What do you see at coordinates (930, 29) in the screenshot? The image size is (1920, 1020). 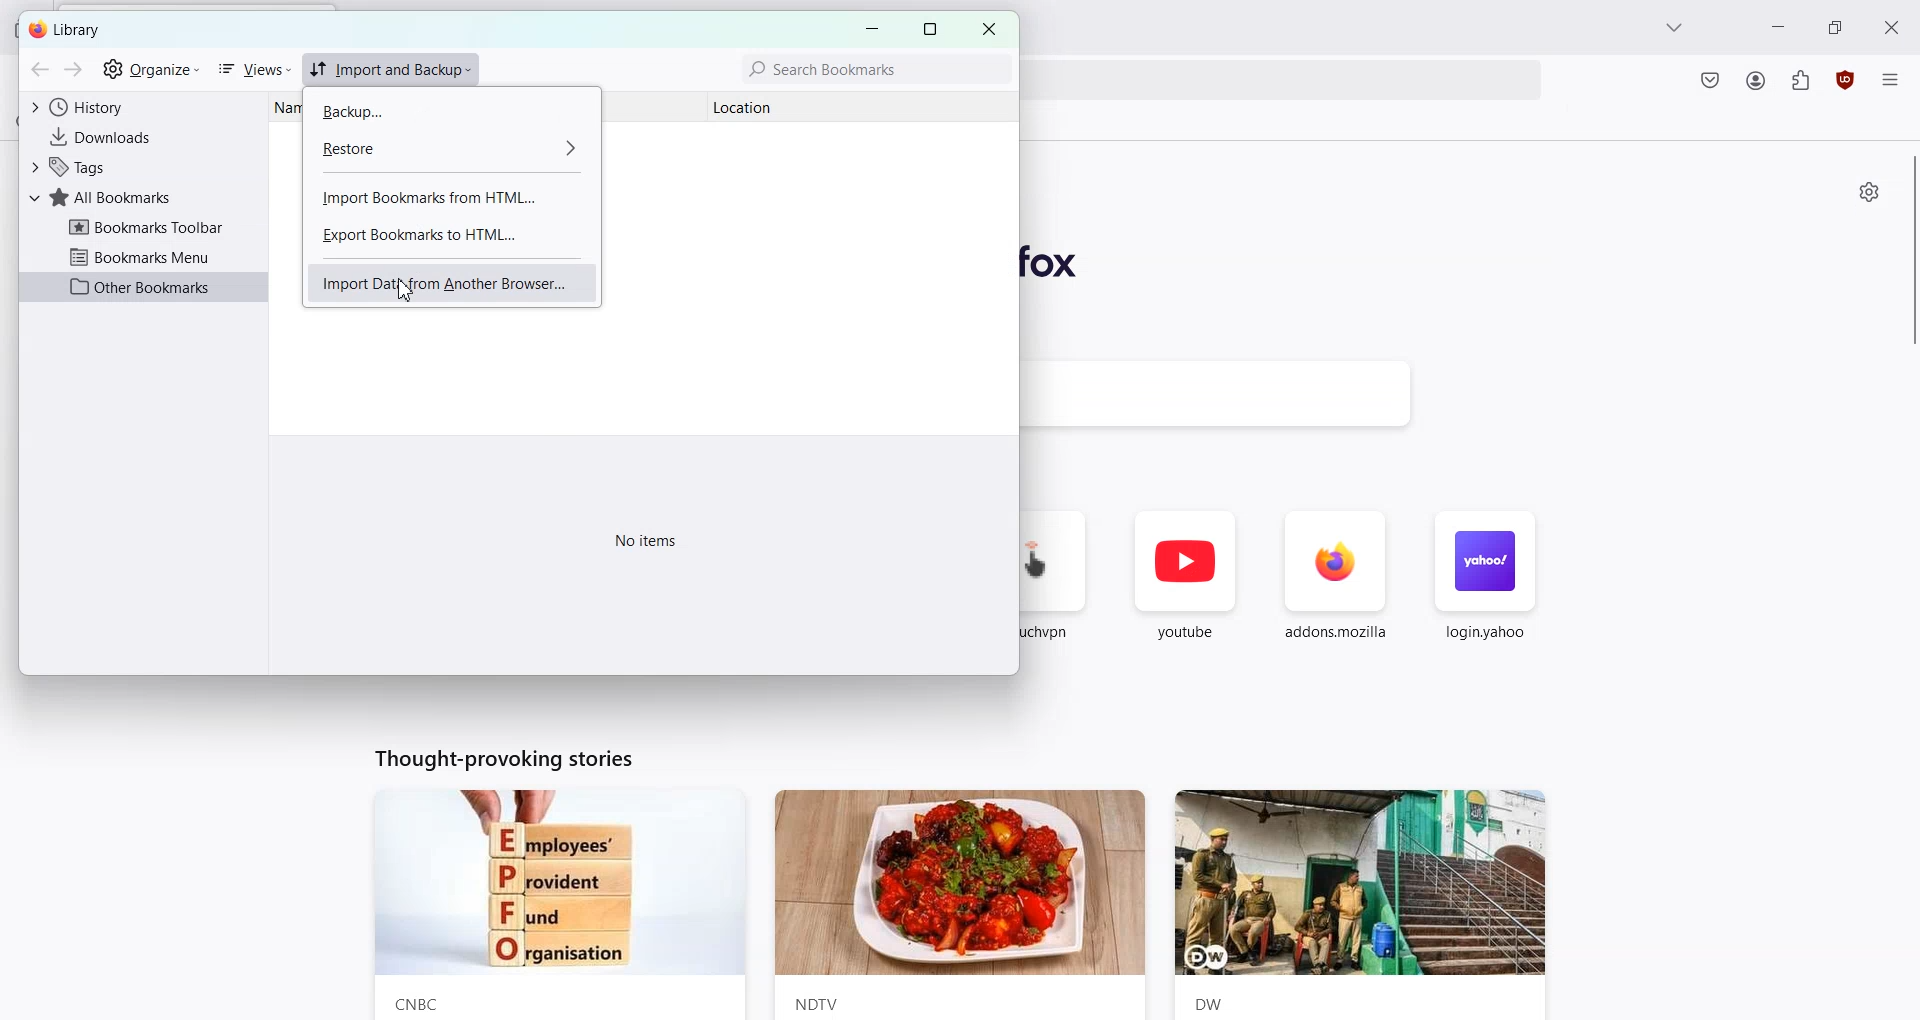 I see `Maximize` at bounding box center [930, 29].